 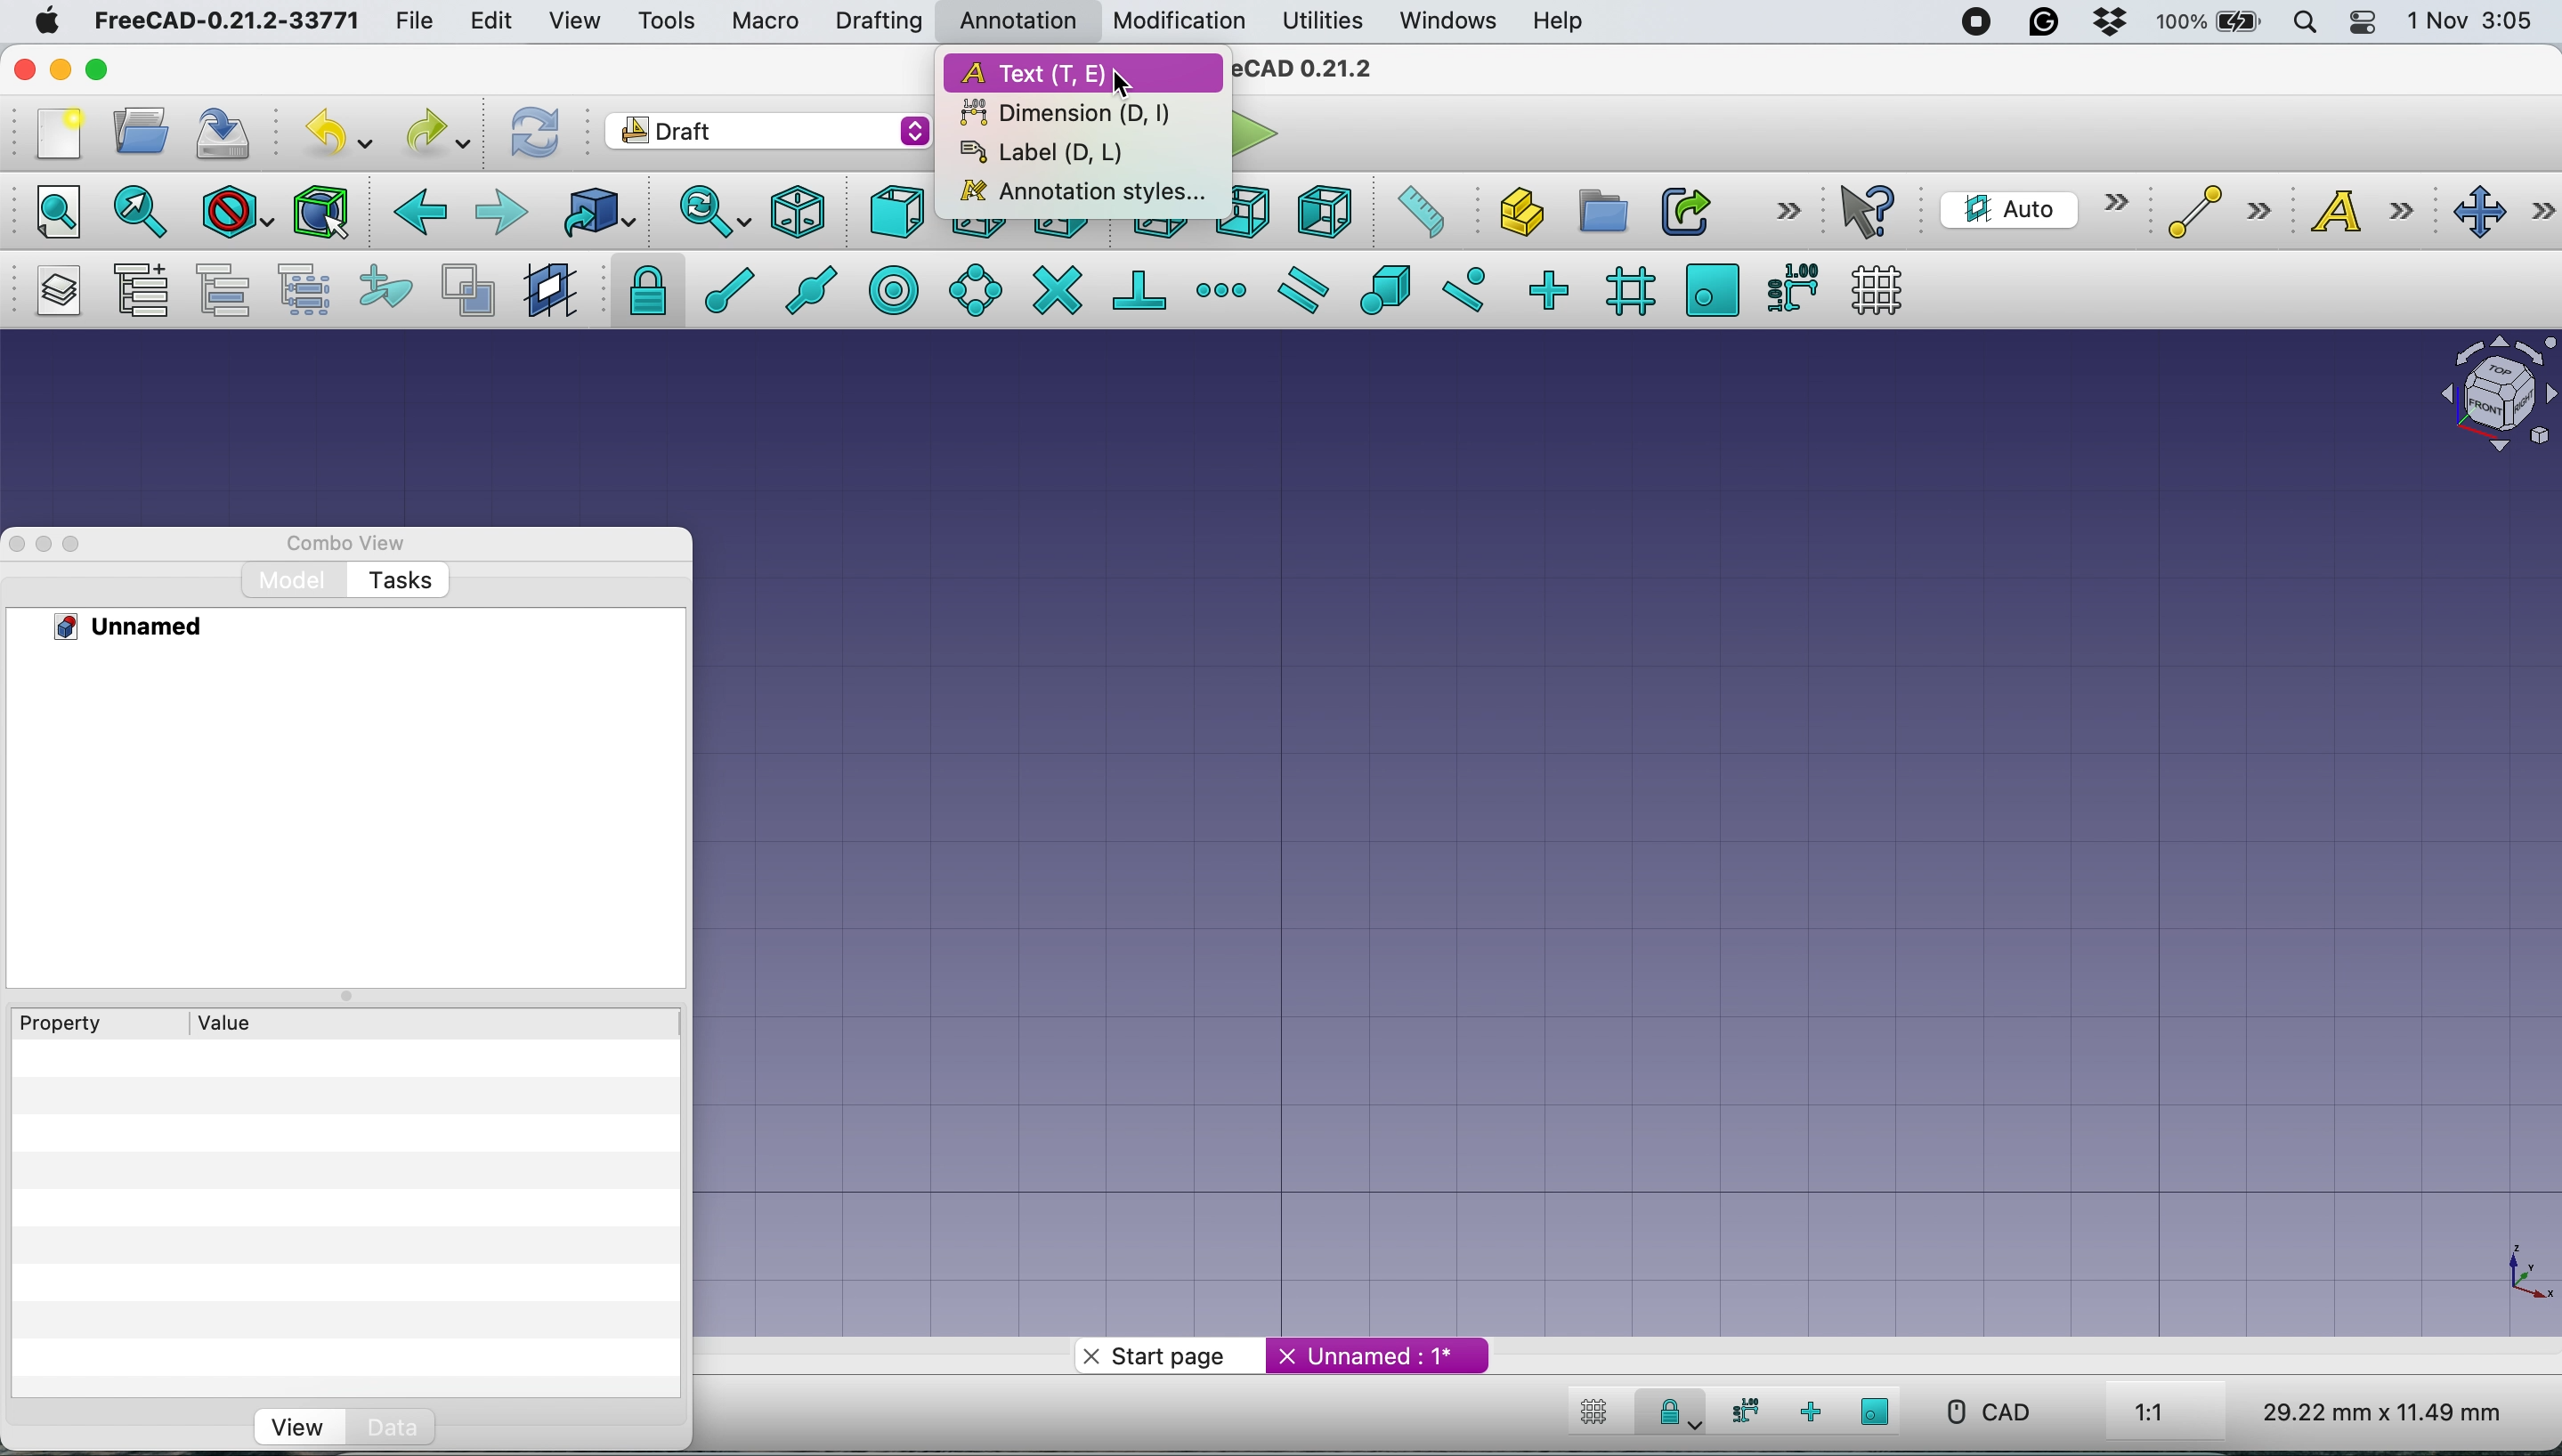 I want to click on dropbox, so click(x=2111, y=25).